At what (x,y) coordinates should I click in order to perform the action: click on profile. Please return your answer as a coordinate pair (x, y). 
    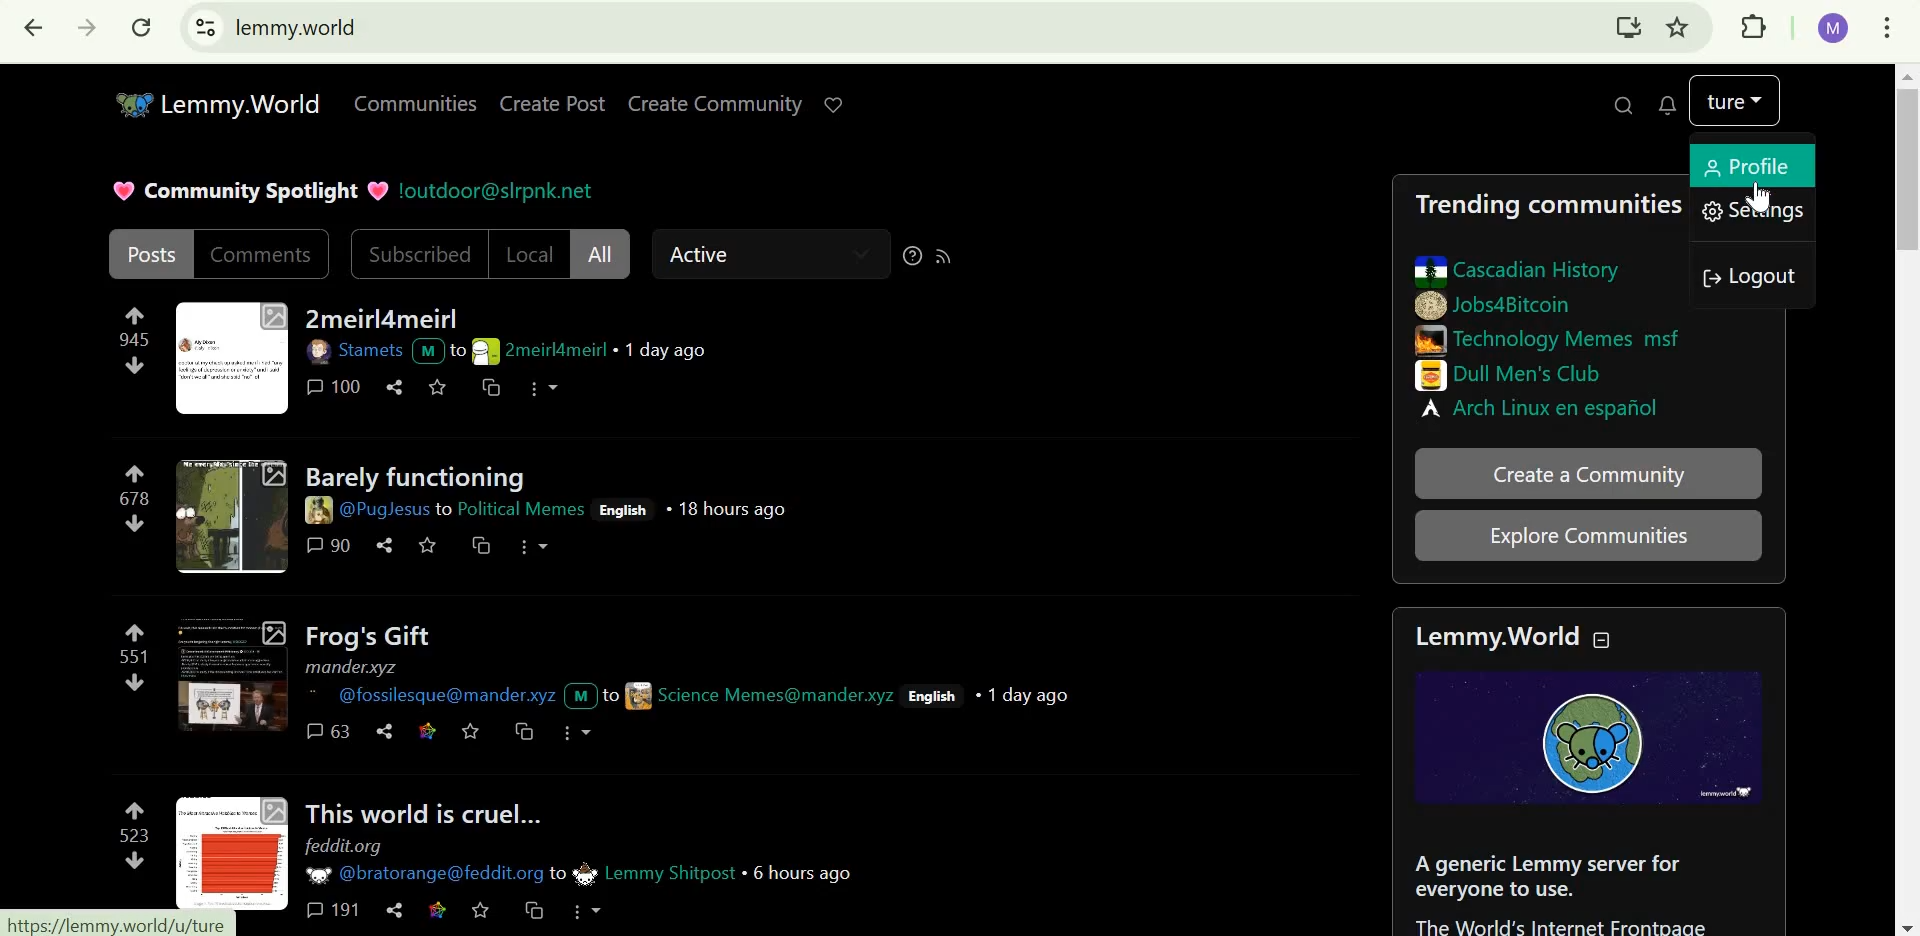
    Looking at the image, I should click on (1754, 166).